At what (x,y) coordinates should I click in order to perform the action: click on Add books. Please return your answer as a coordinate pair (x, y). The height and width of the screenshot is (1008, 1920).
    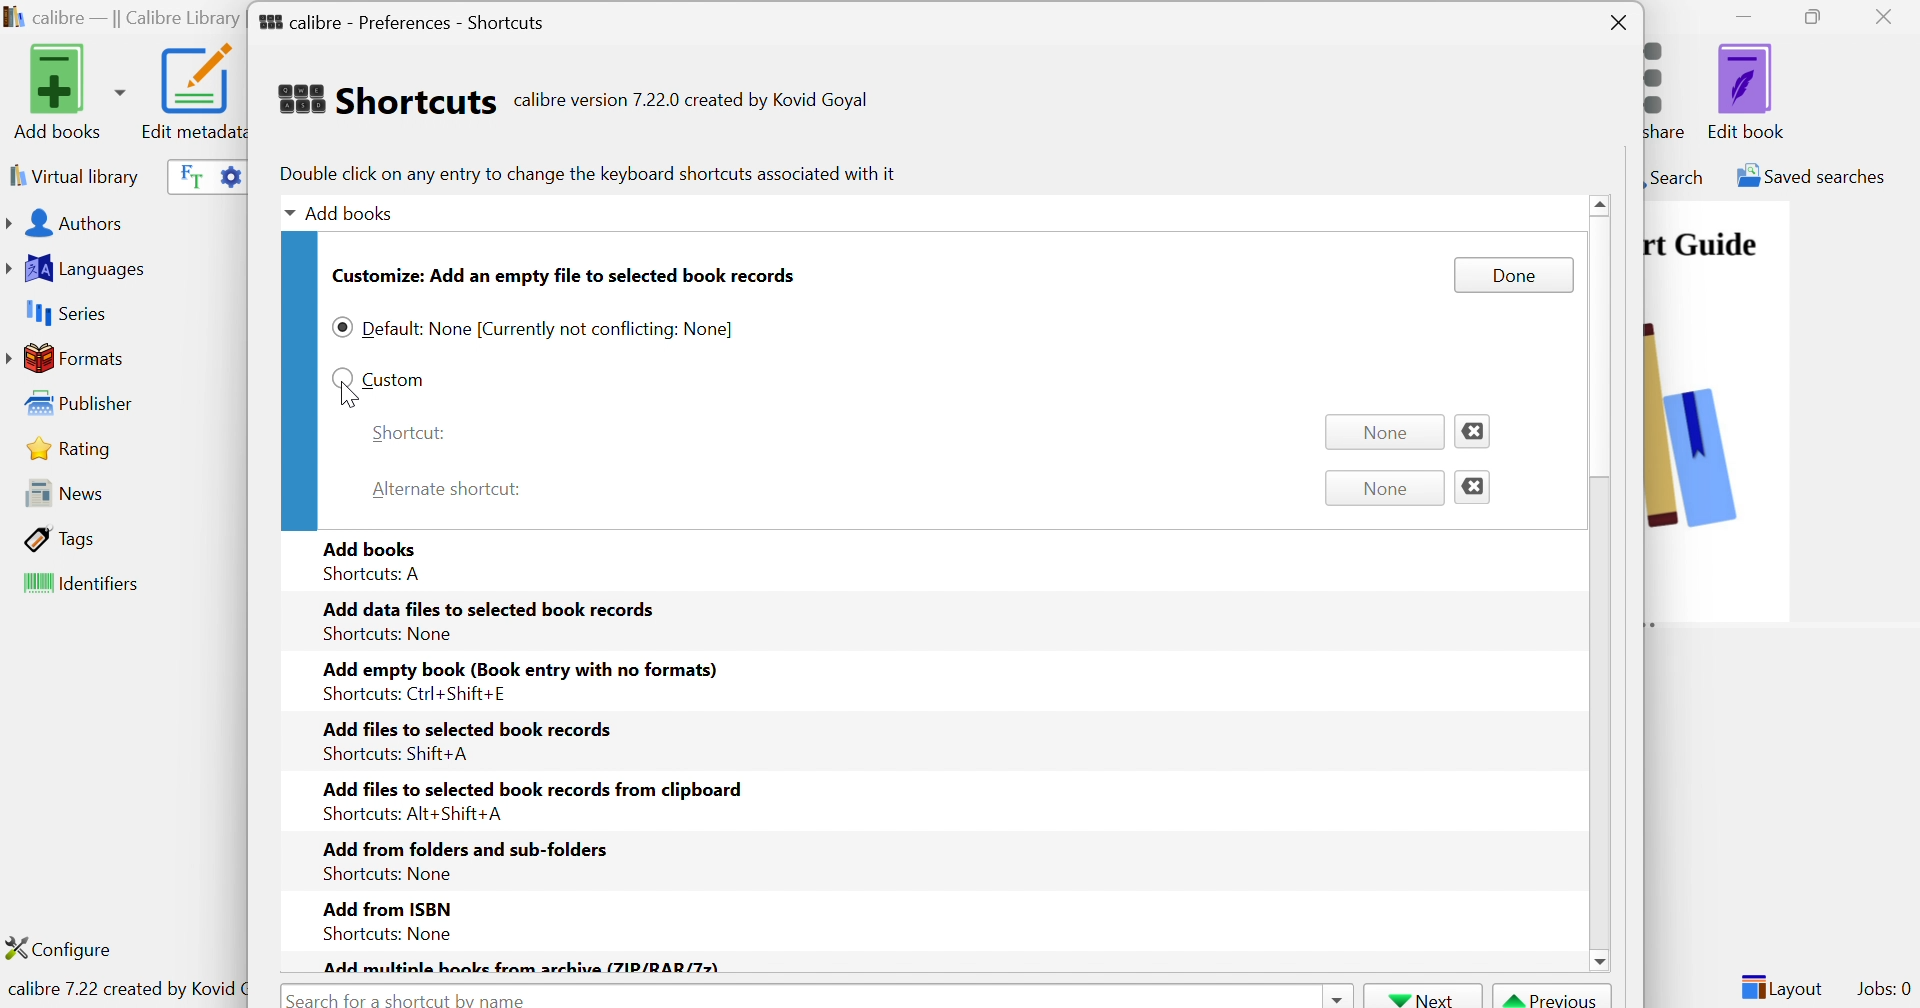
    Looking at the image, I should click on (66, 91).